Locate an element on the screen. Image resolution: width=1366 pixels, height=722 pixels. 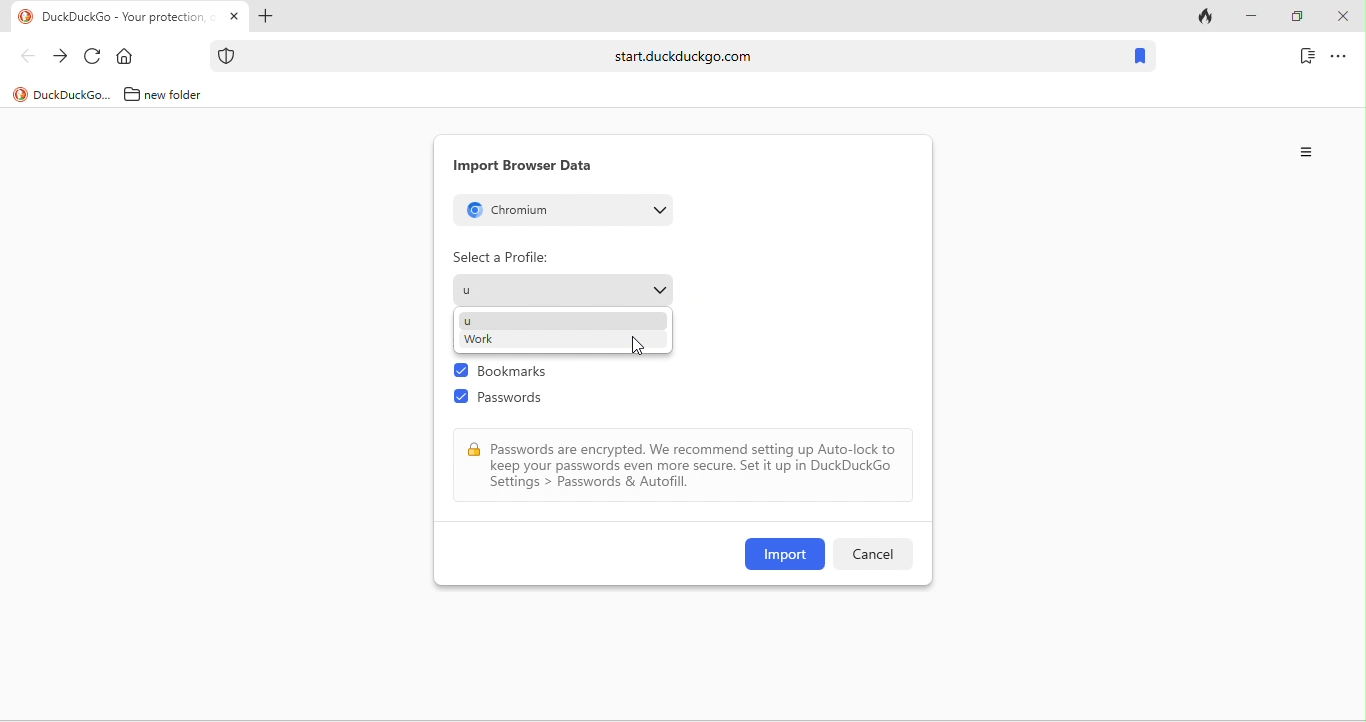
reload is located at coordinates (93, 57).